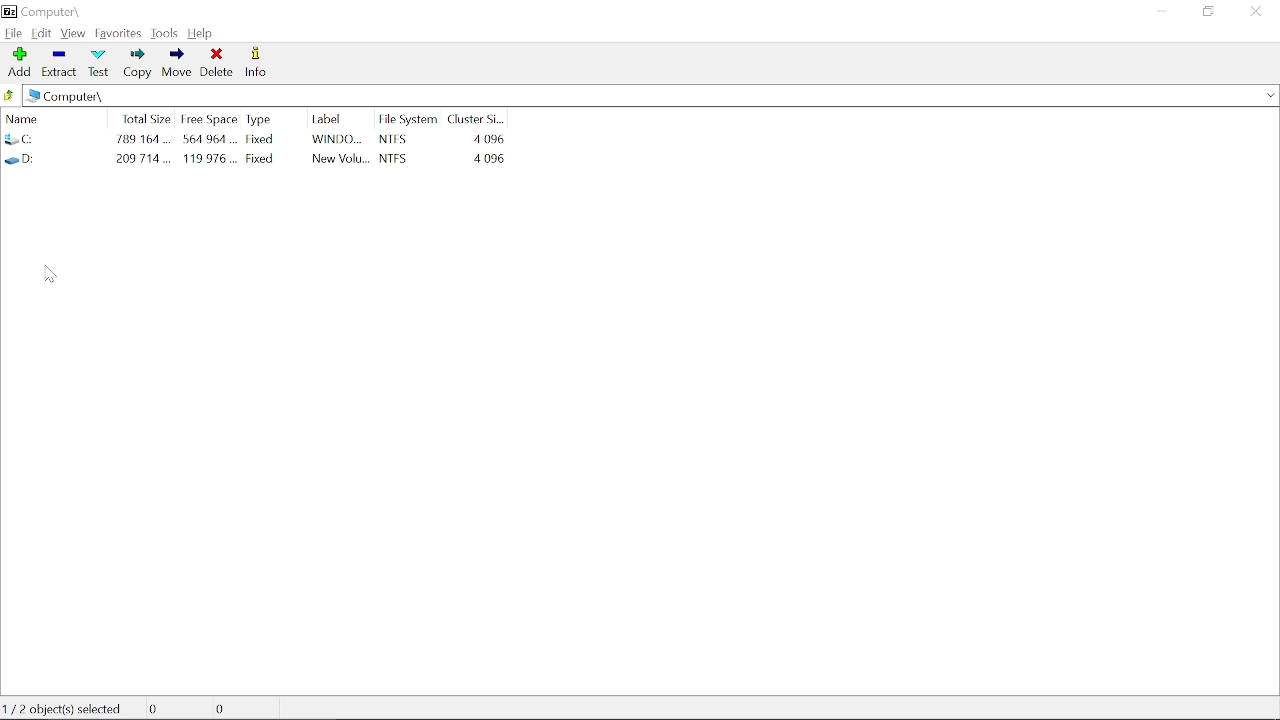  Describe the element at coordinates (1254, 12) in the screenshot. I see `close` at that location.